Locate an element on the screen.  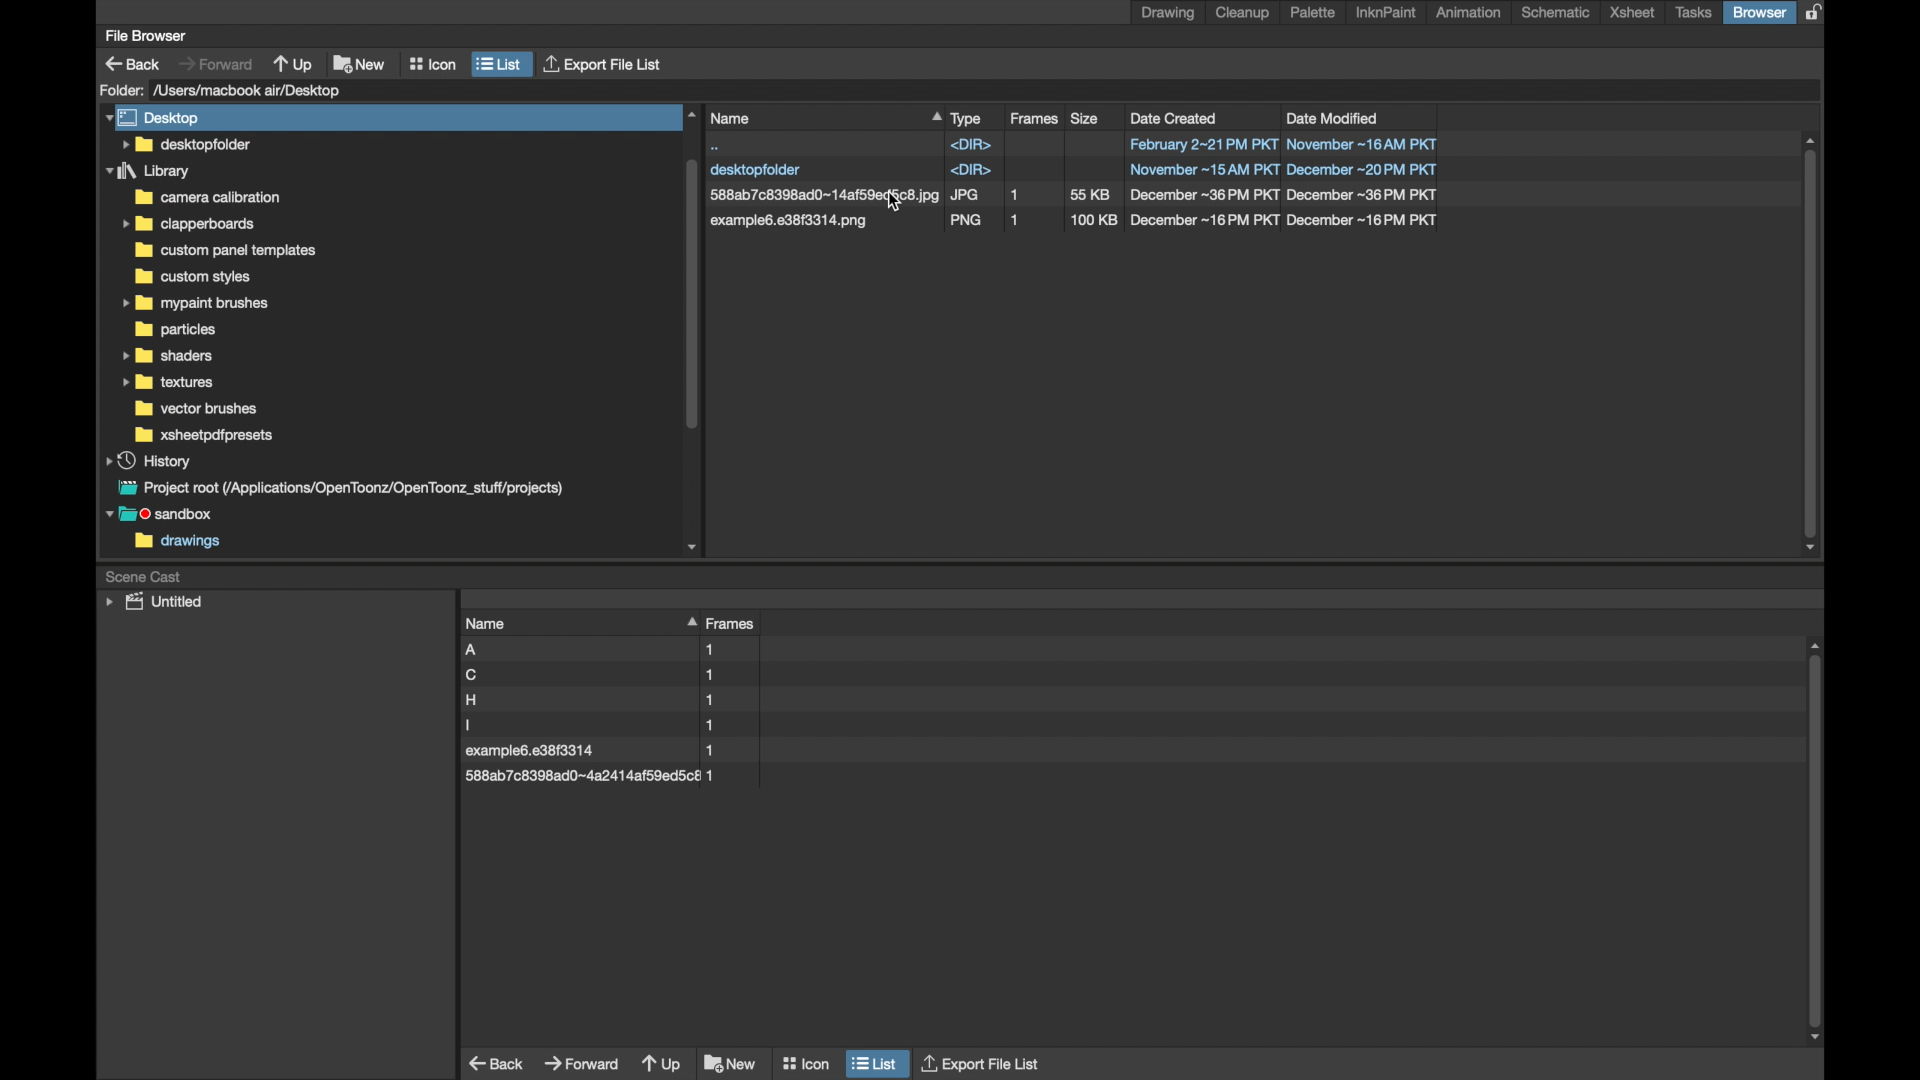
file is located at coordinates (1075, 195).